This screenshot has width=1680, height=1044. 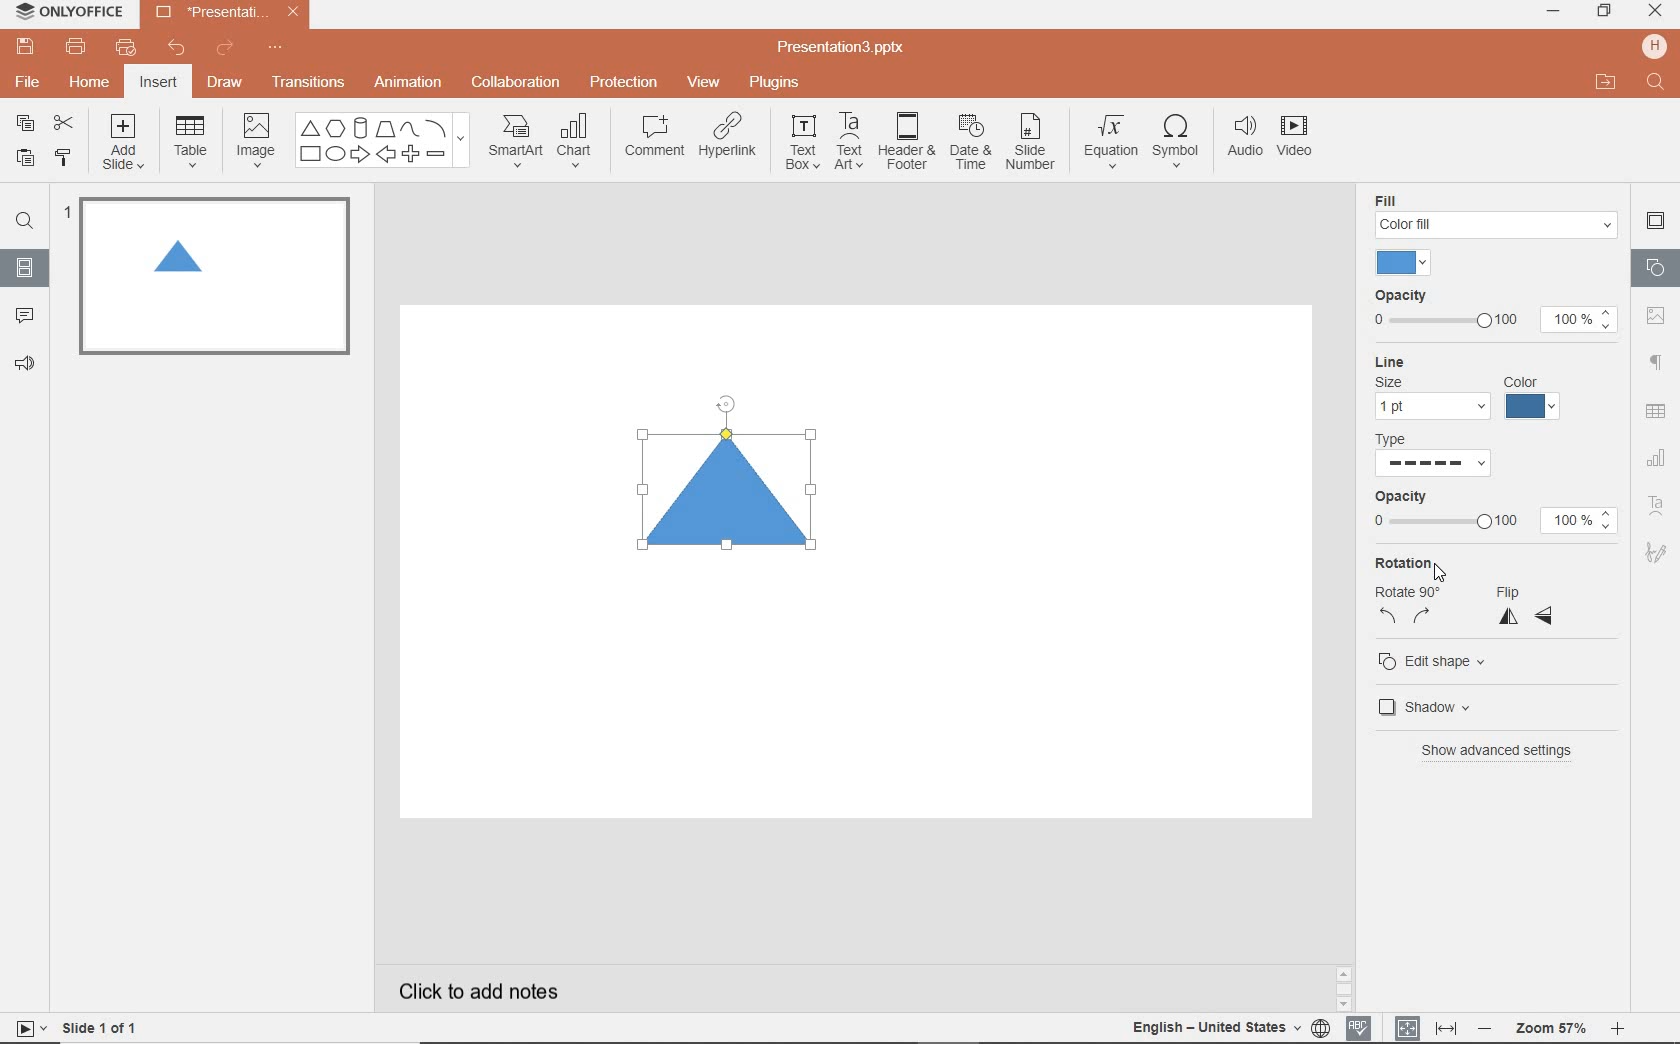 What do you see at coordinates (1653, 267) in the screenshot?
I see `SHAPE SETTINGS` at bounding box center [1653, 267].